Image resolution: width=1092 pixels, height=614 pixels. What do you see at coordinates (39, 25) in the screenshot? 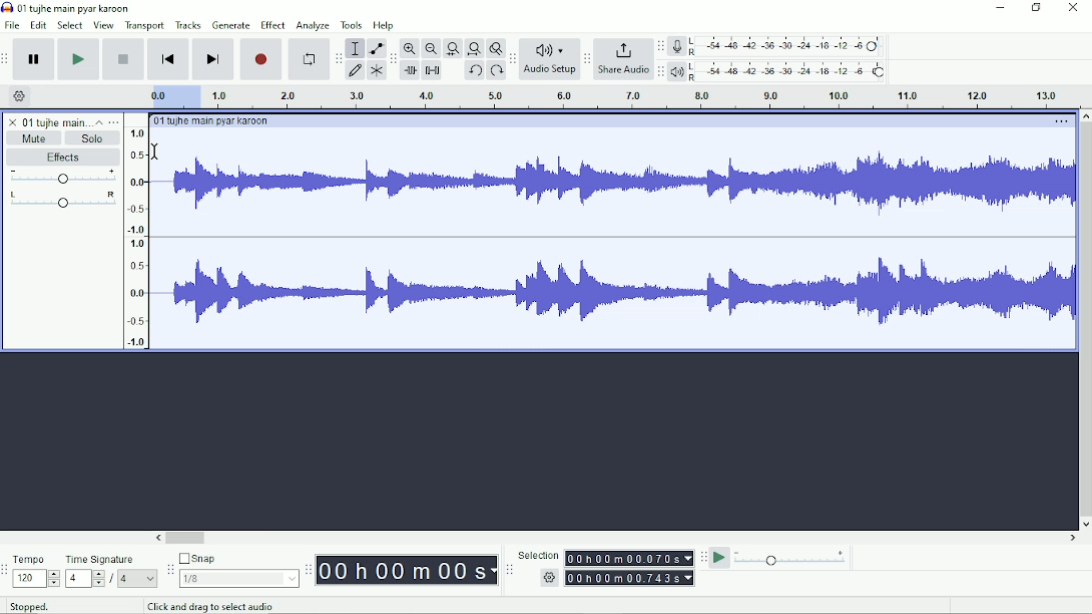
I see `Edit` at bounding box center [39, 25].